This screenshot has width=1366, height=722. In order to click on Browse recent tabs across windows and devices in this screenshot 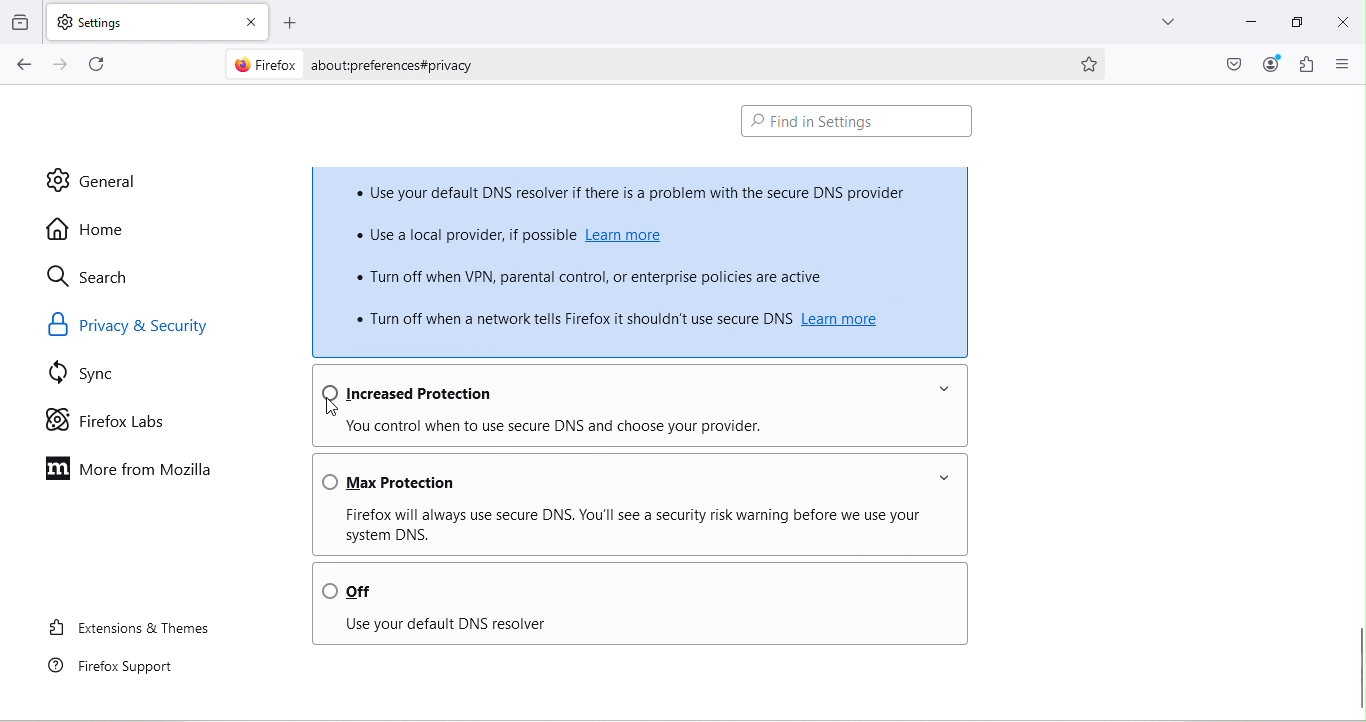, I will do `click(22, 23)`.